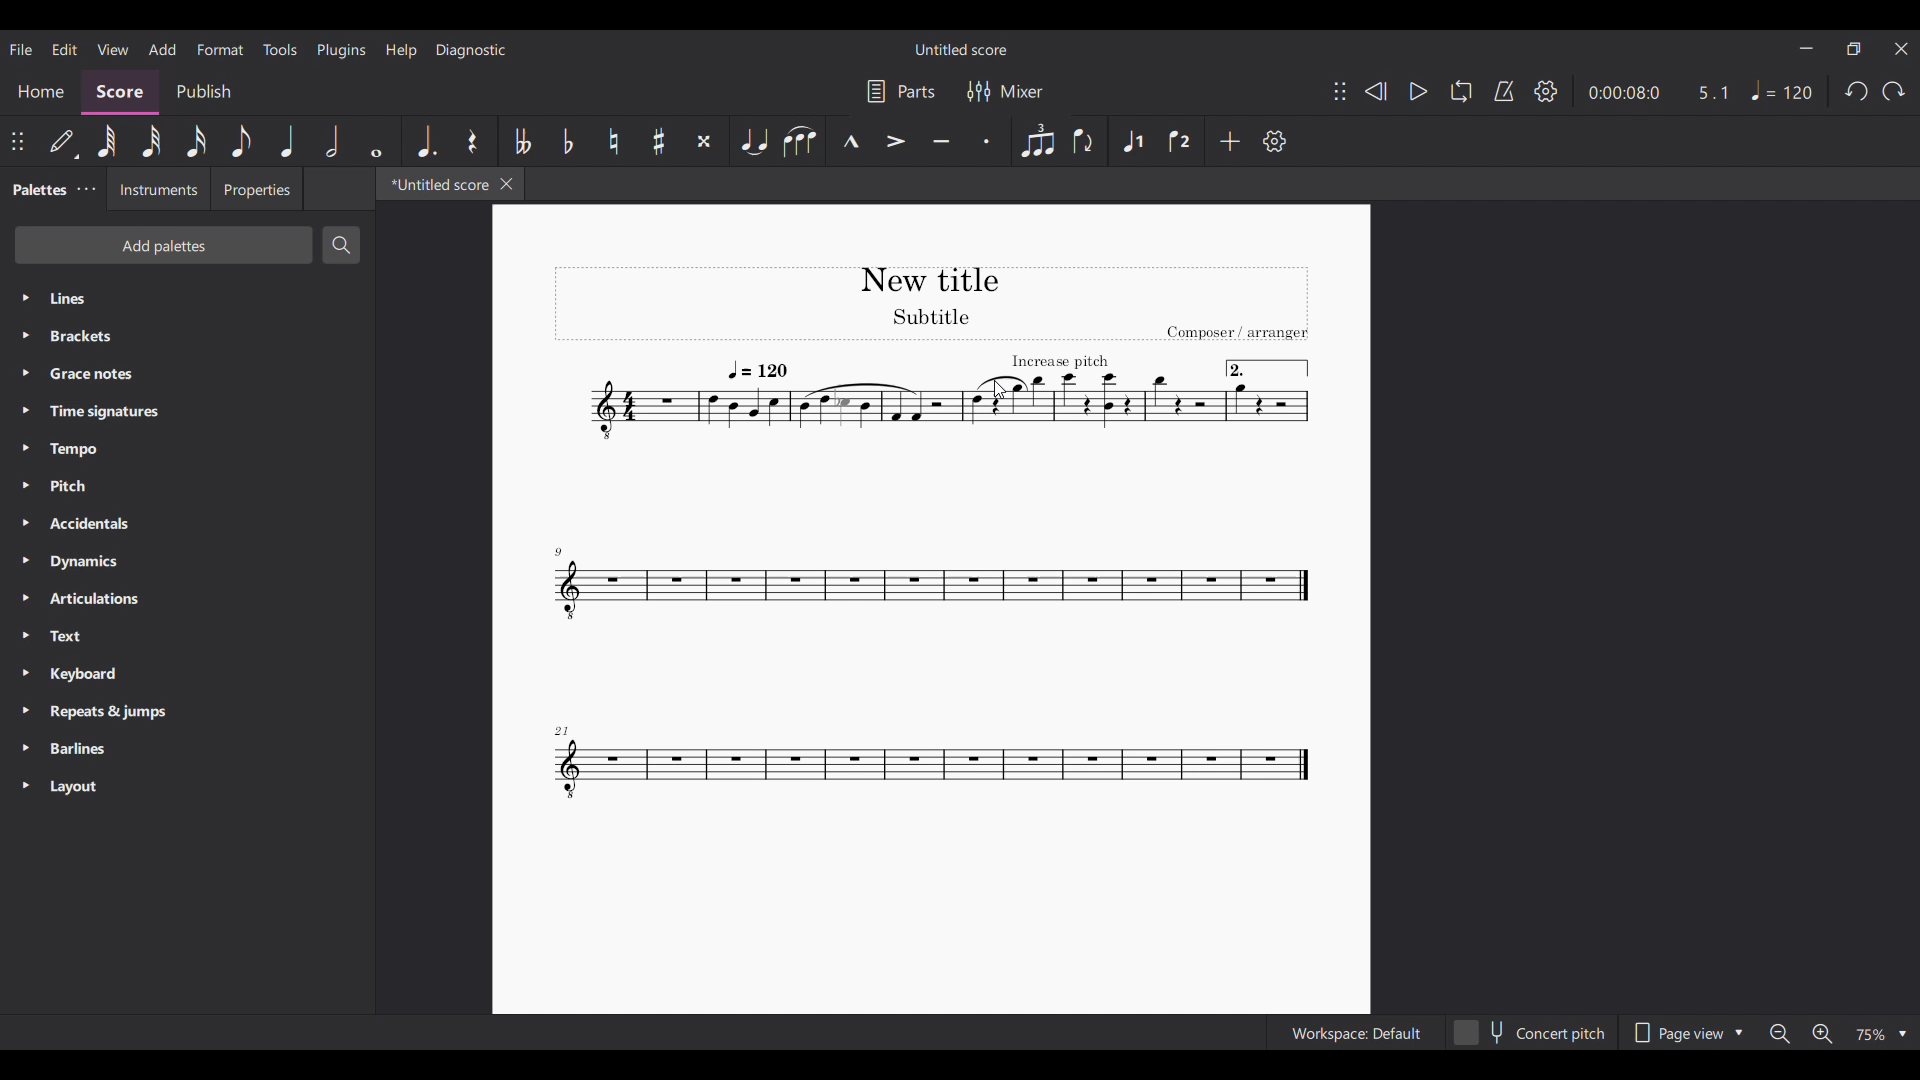  Describe the element at coordinates (507, 184) in the screenshot. I see `Close tab` at that location.